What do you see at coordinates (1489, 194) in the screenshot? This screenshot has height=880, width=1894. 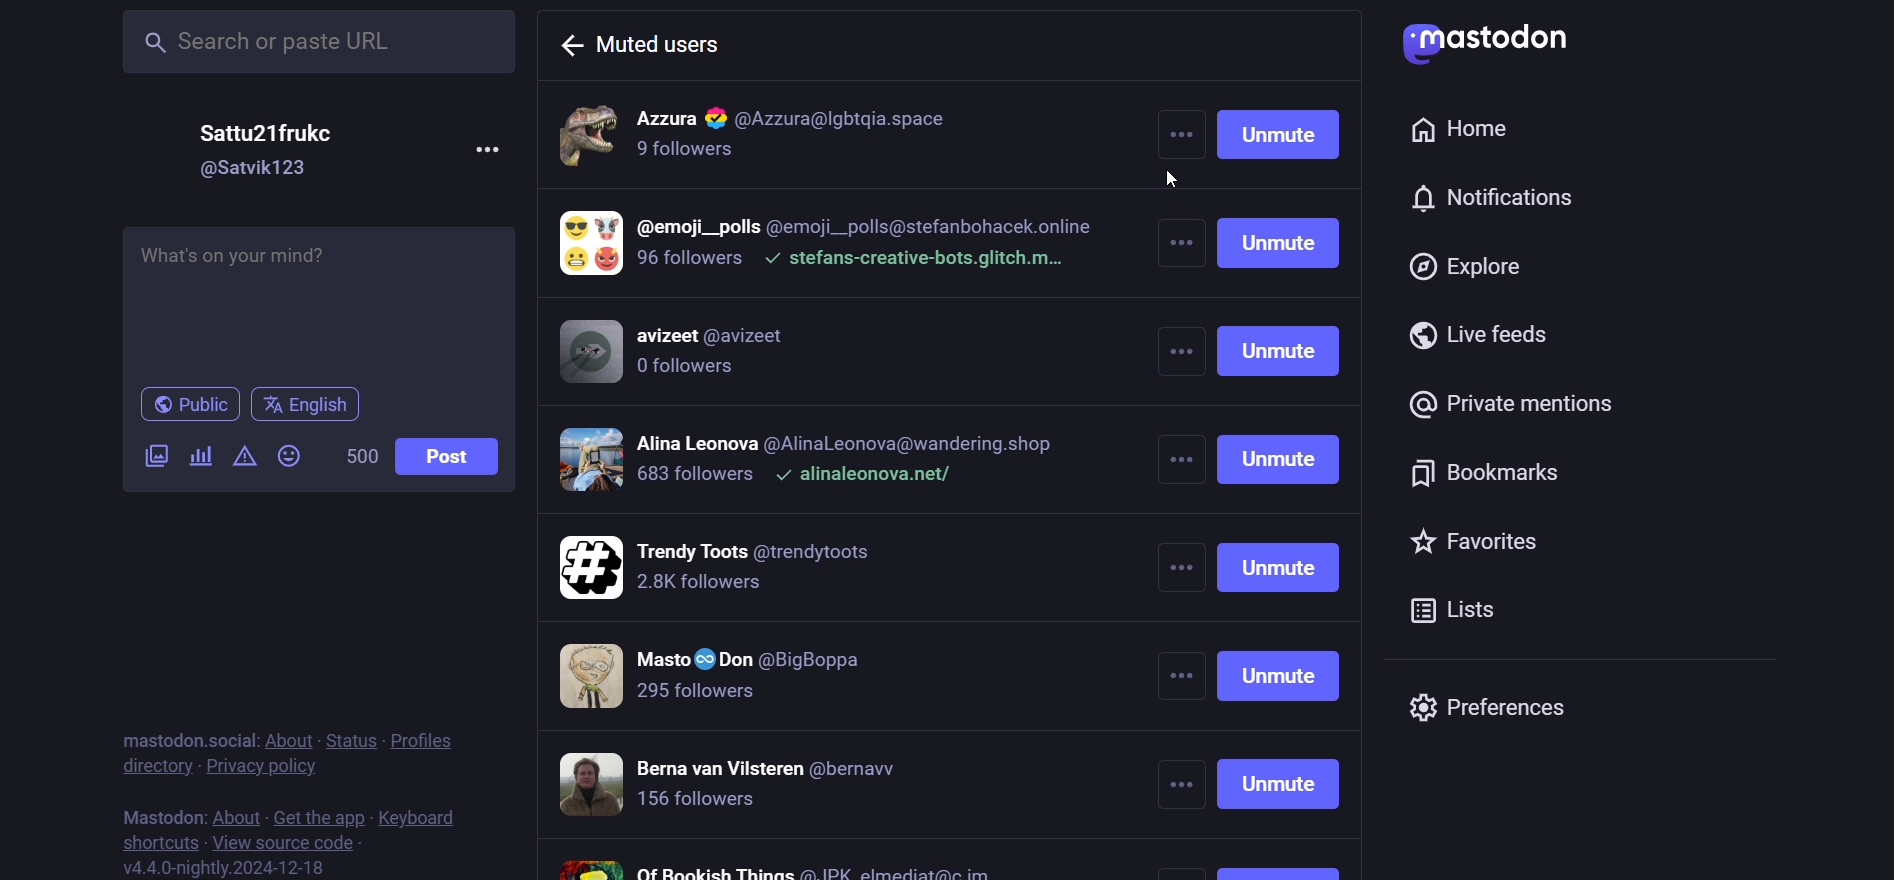 I see `notification` at bounding box center [1489, 194].